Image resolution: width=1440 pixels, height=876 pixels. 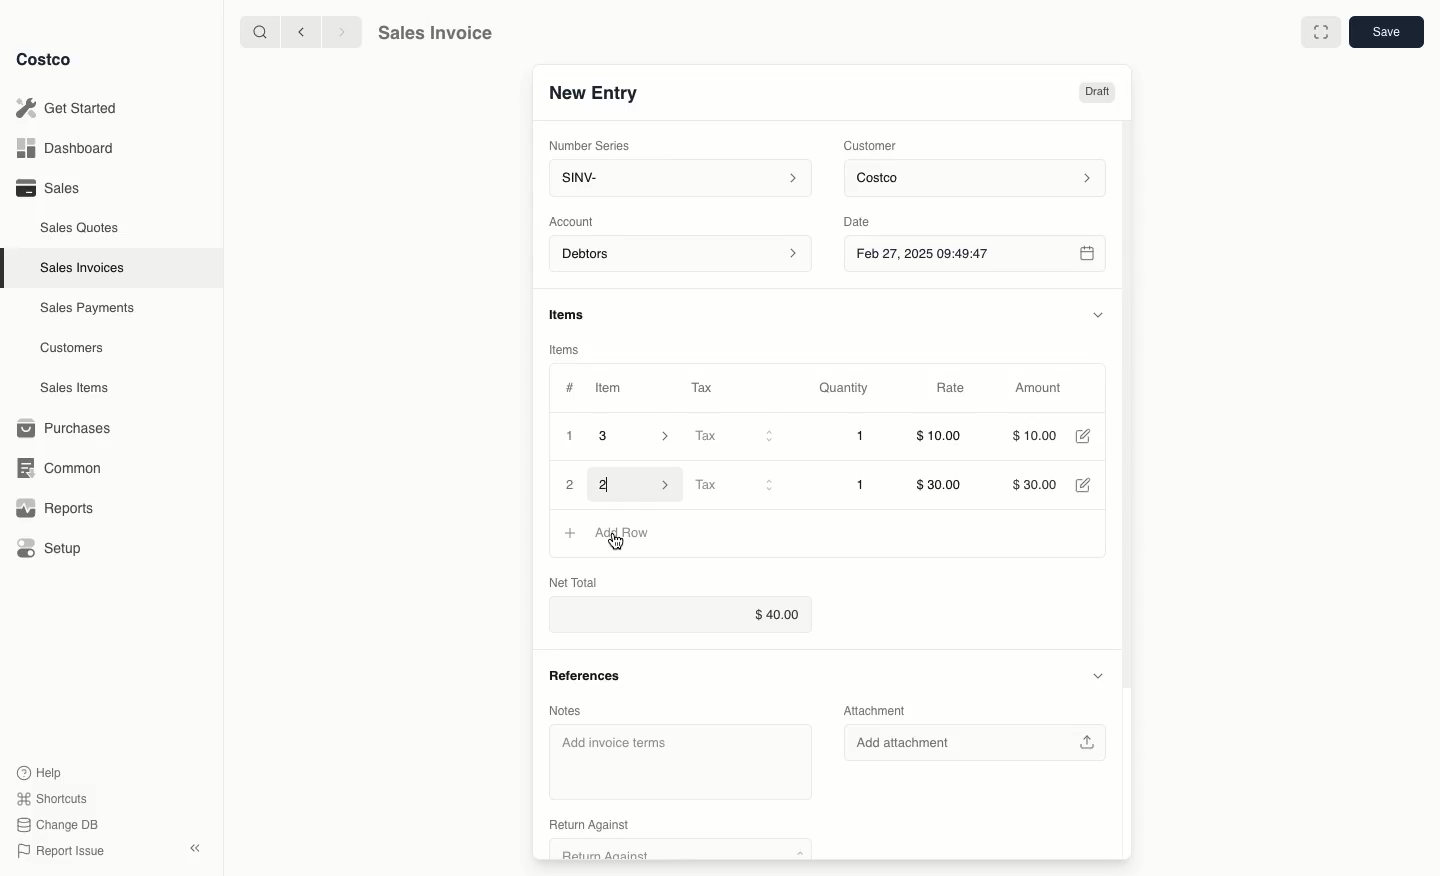 What do you see at coordinates (65, 428) in the screenshot?
I see `Purchases` at bounding box center [65, 428].